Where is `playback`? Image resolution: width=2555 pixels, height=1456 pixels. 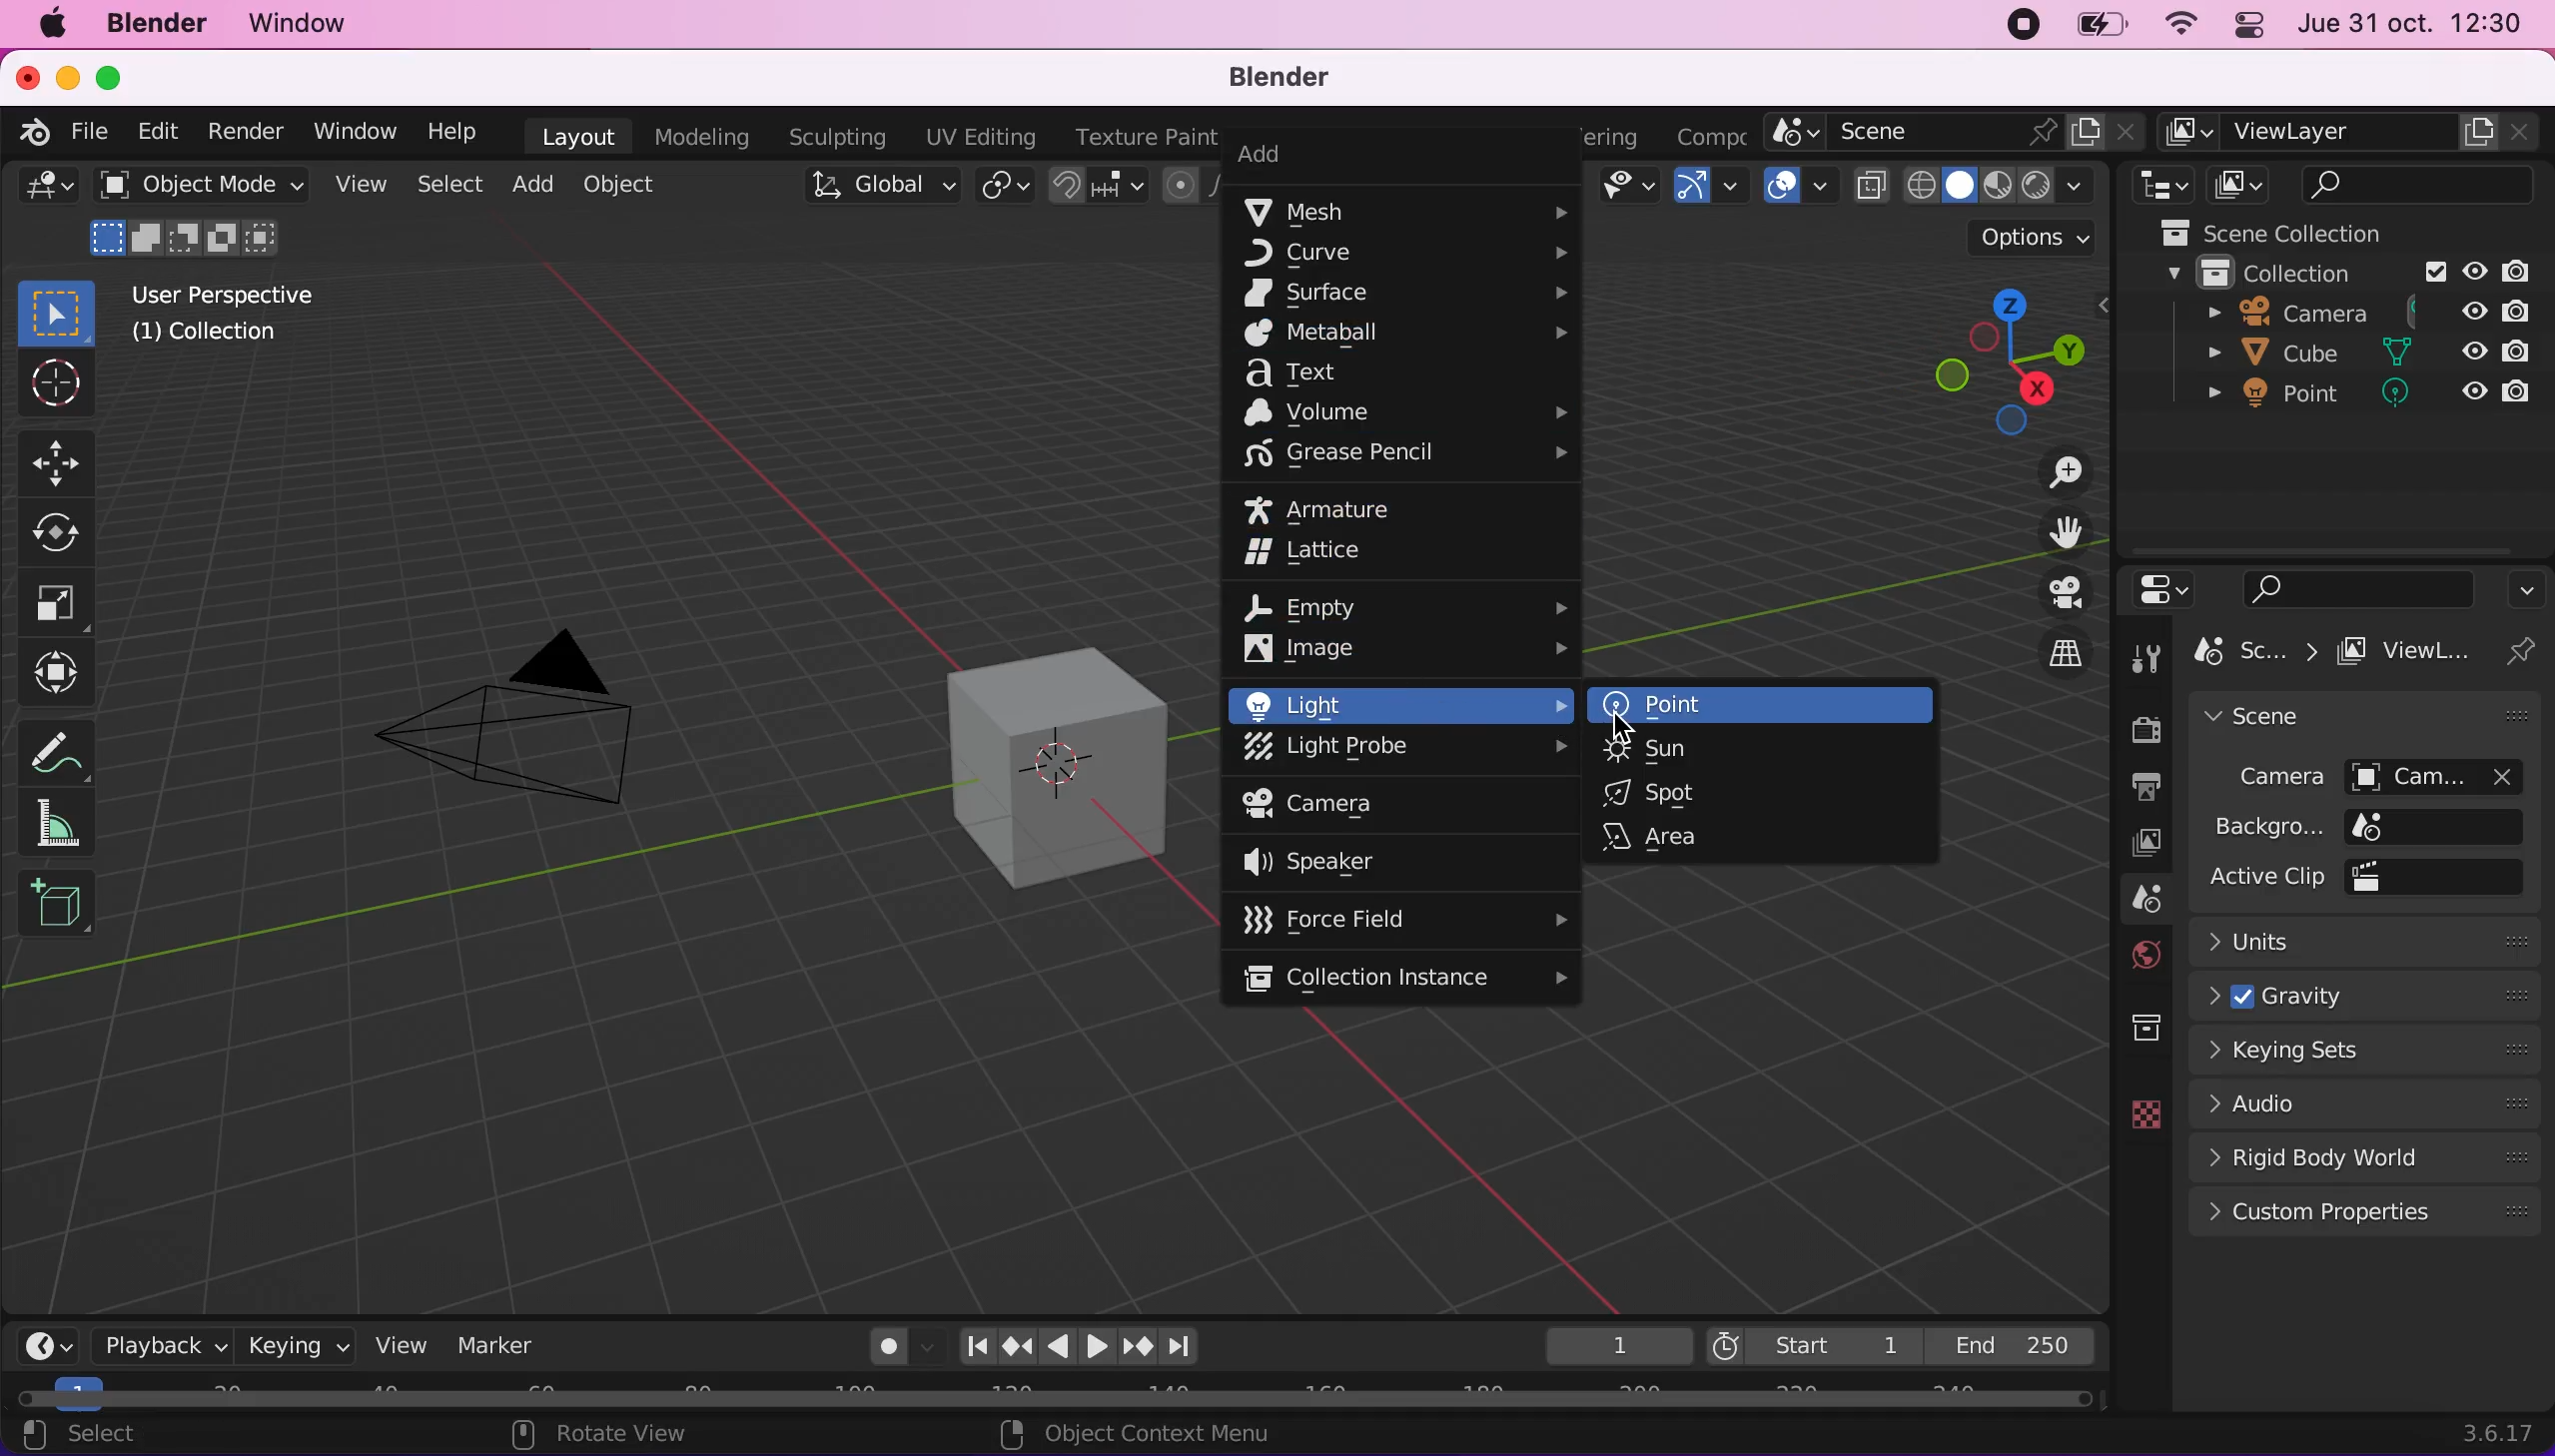
playback is located at coordinates (152, 1343).